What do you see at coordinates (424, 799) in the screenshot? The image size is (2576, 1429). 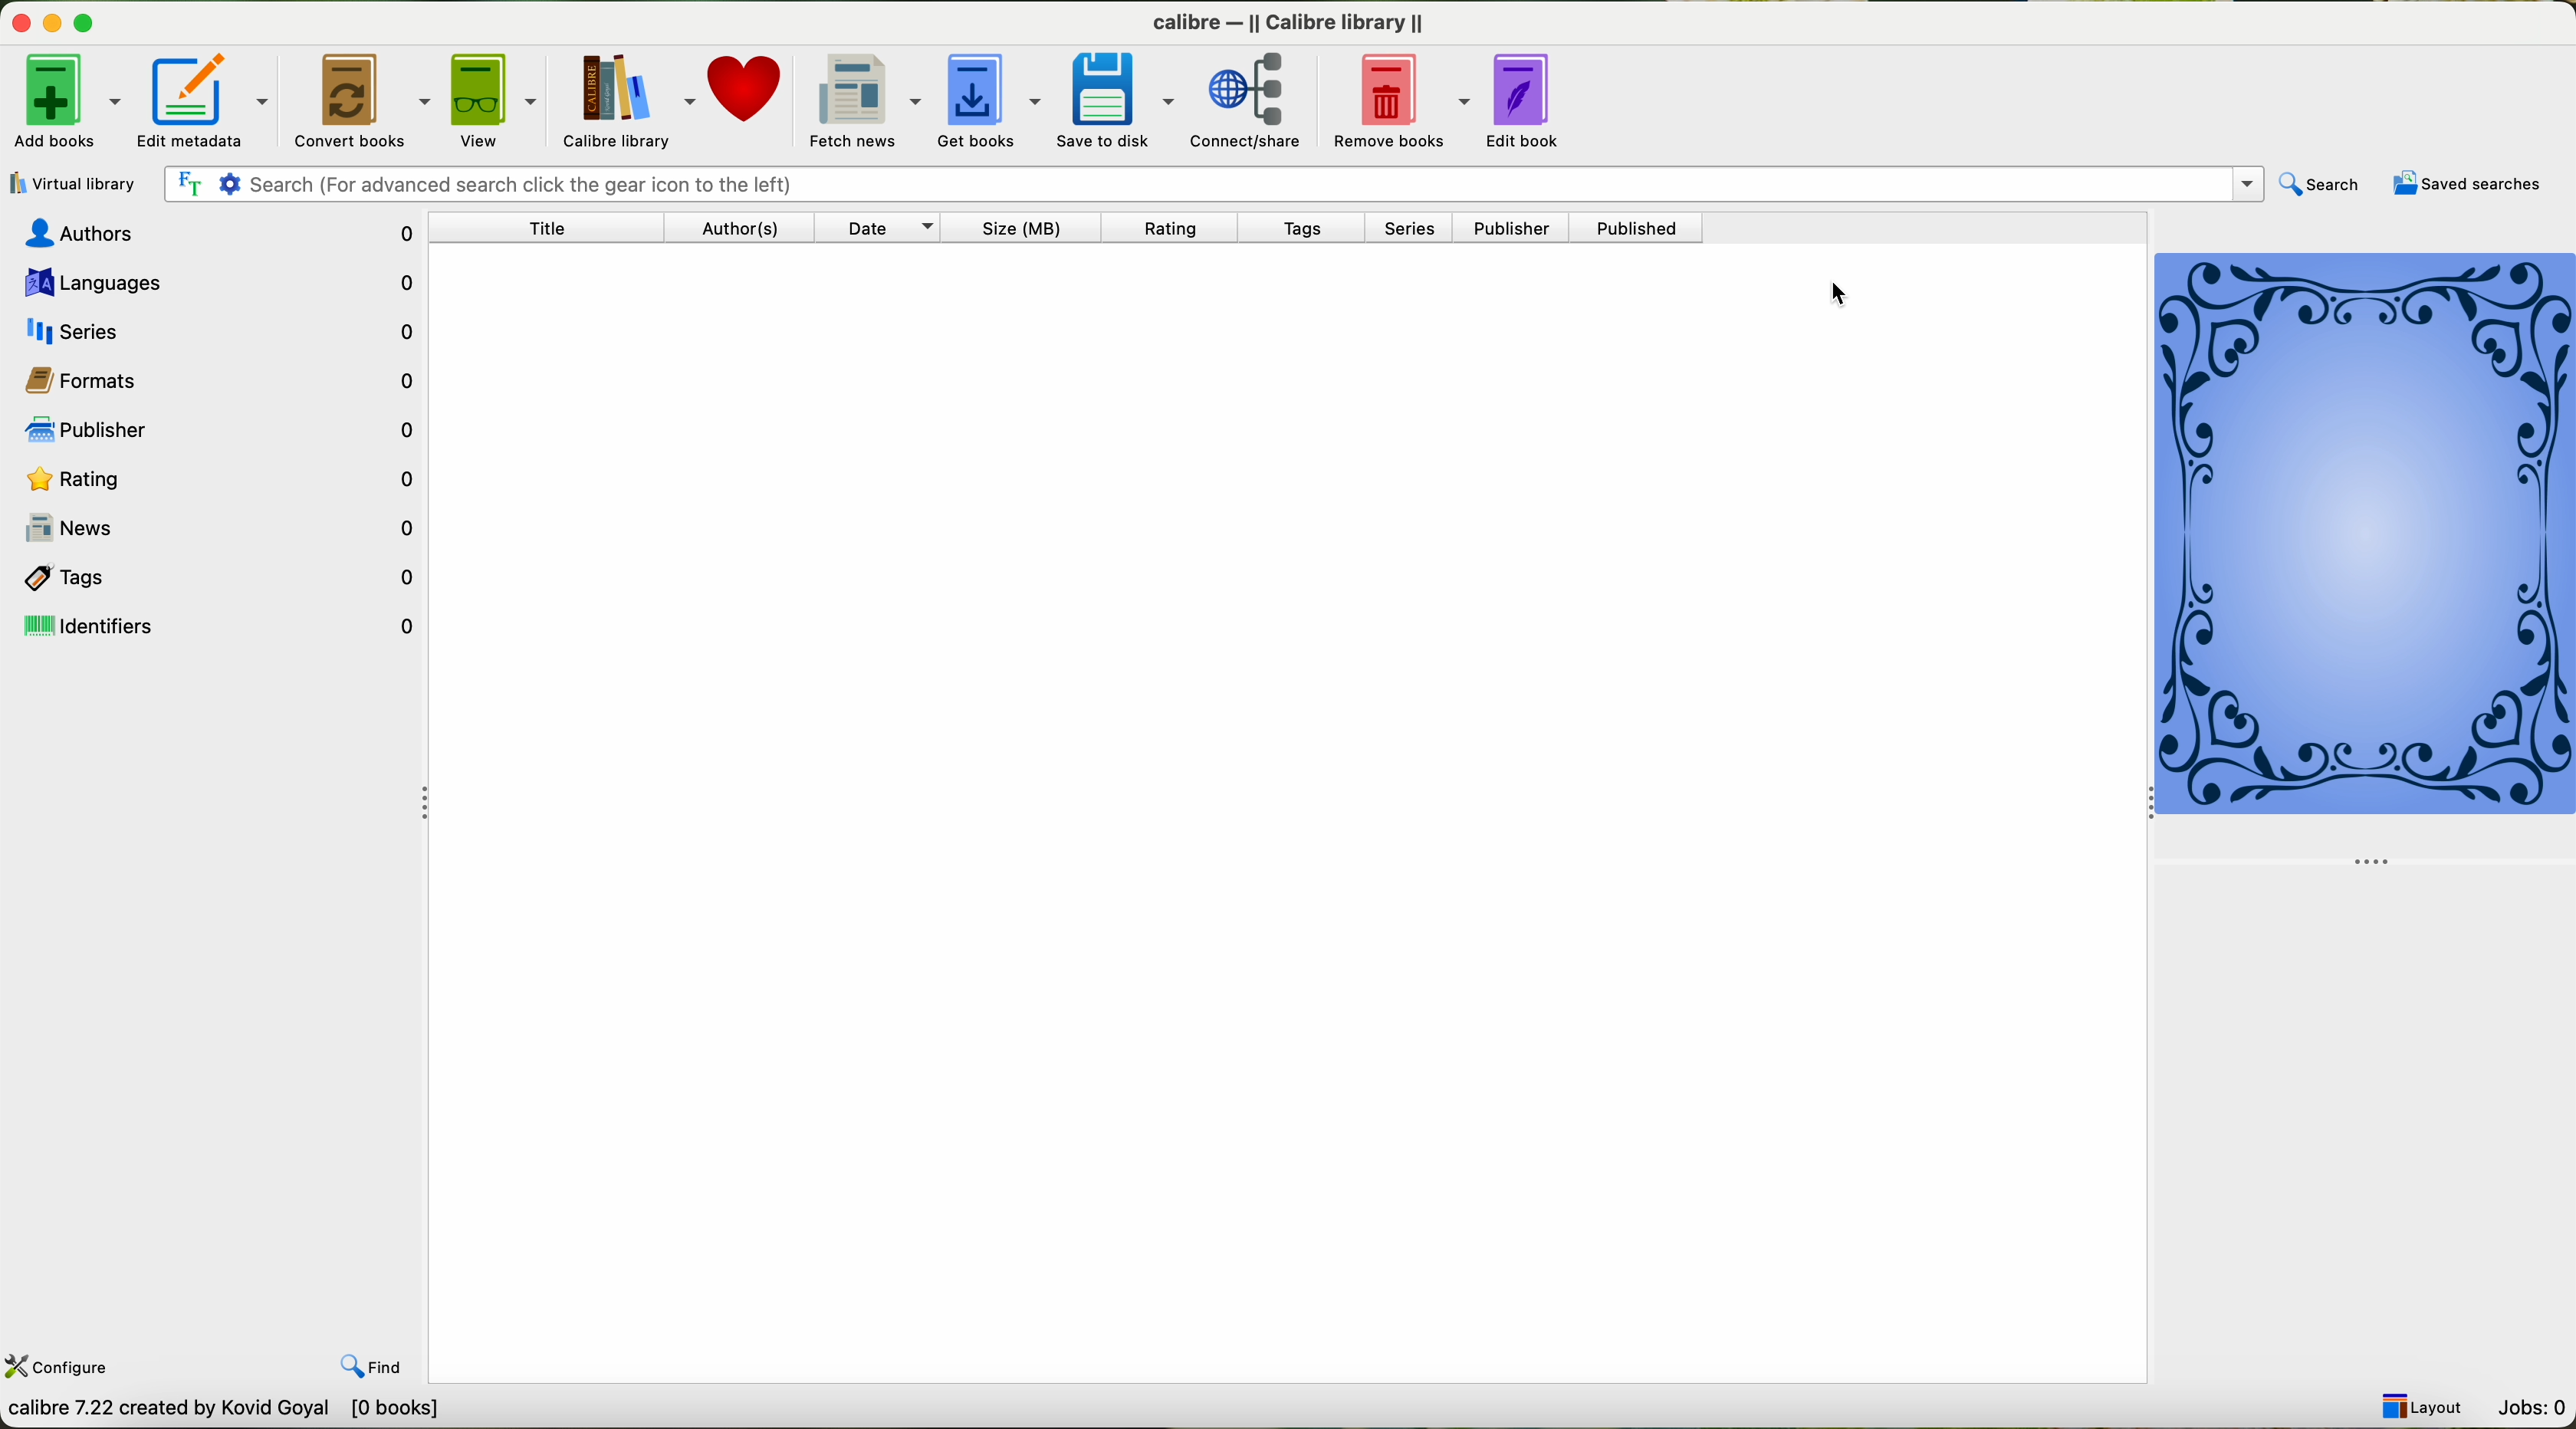 I see `hide` at bounding box center [424, 799].